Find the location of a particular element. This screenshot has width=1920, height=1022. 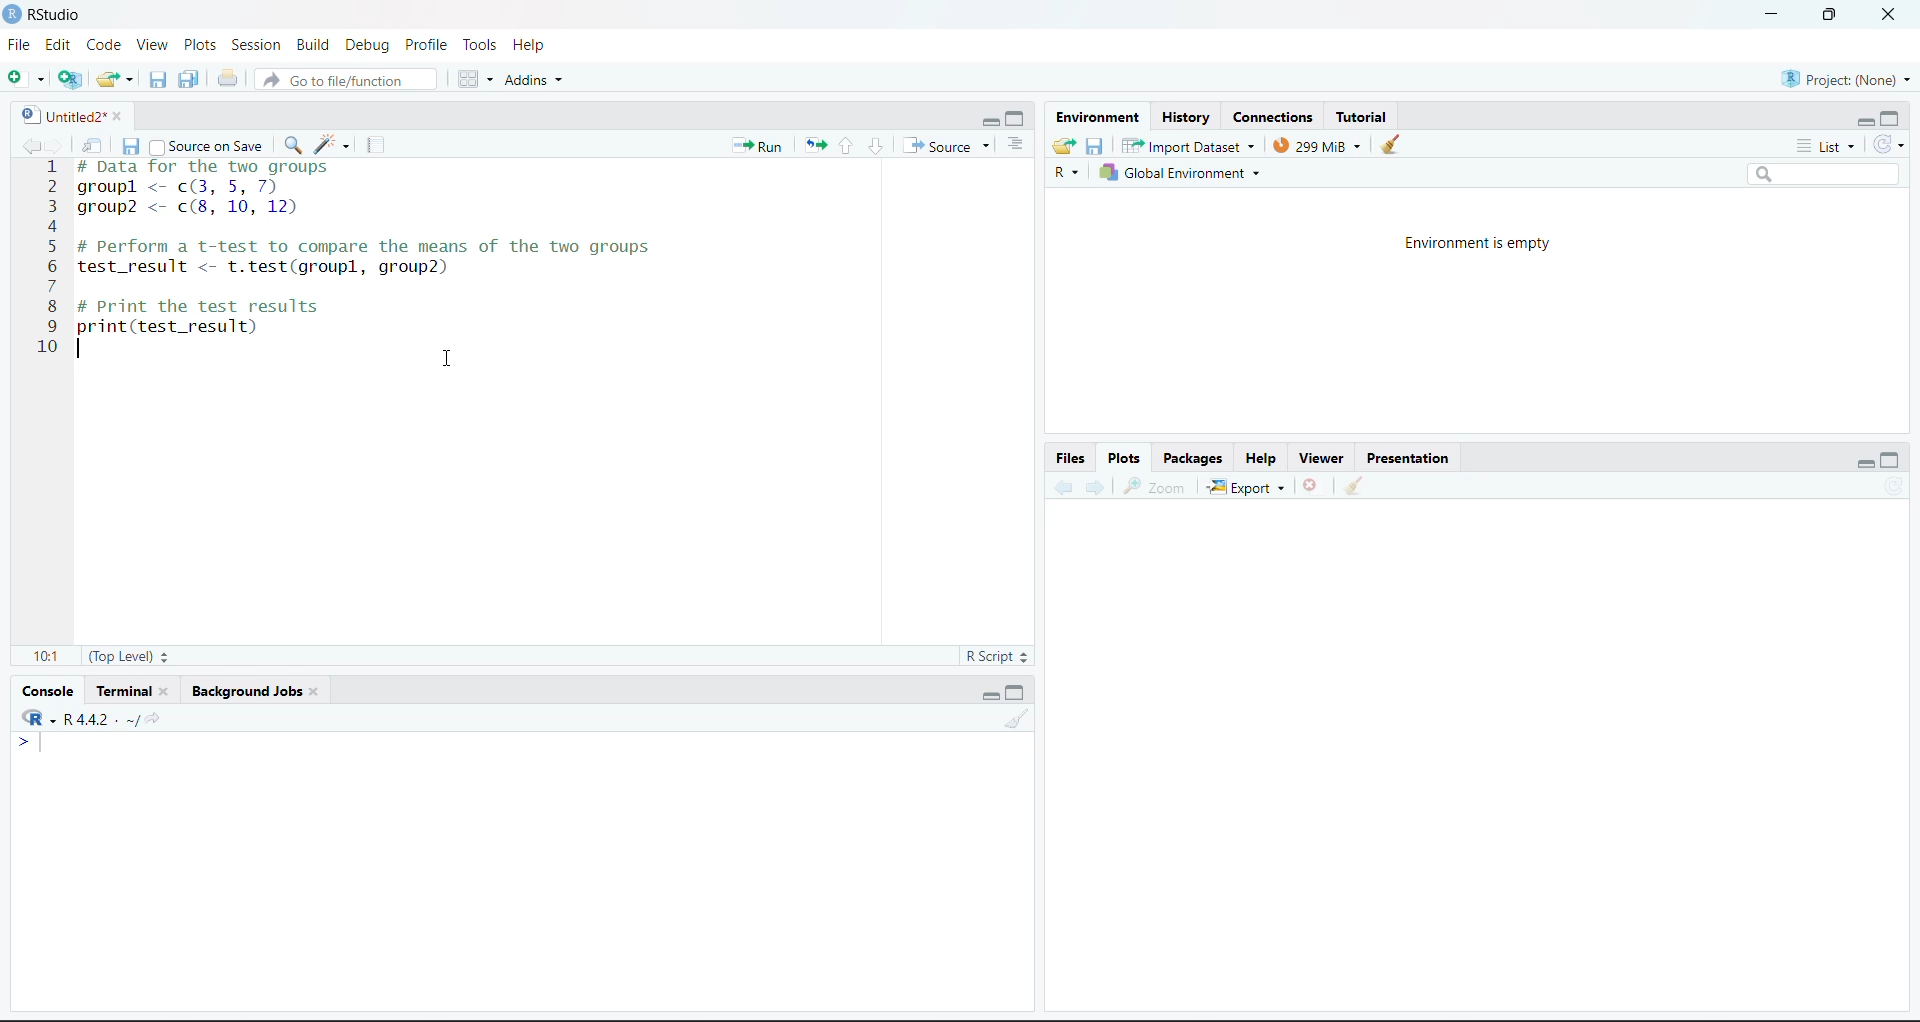

go to previous section/chunk is located at coordinates (844, 147).